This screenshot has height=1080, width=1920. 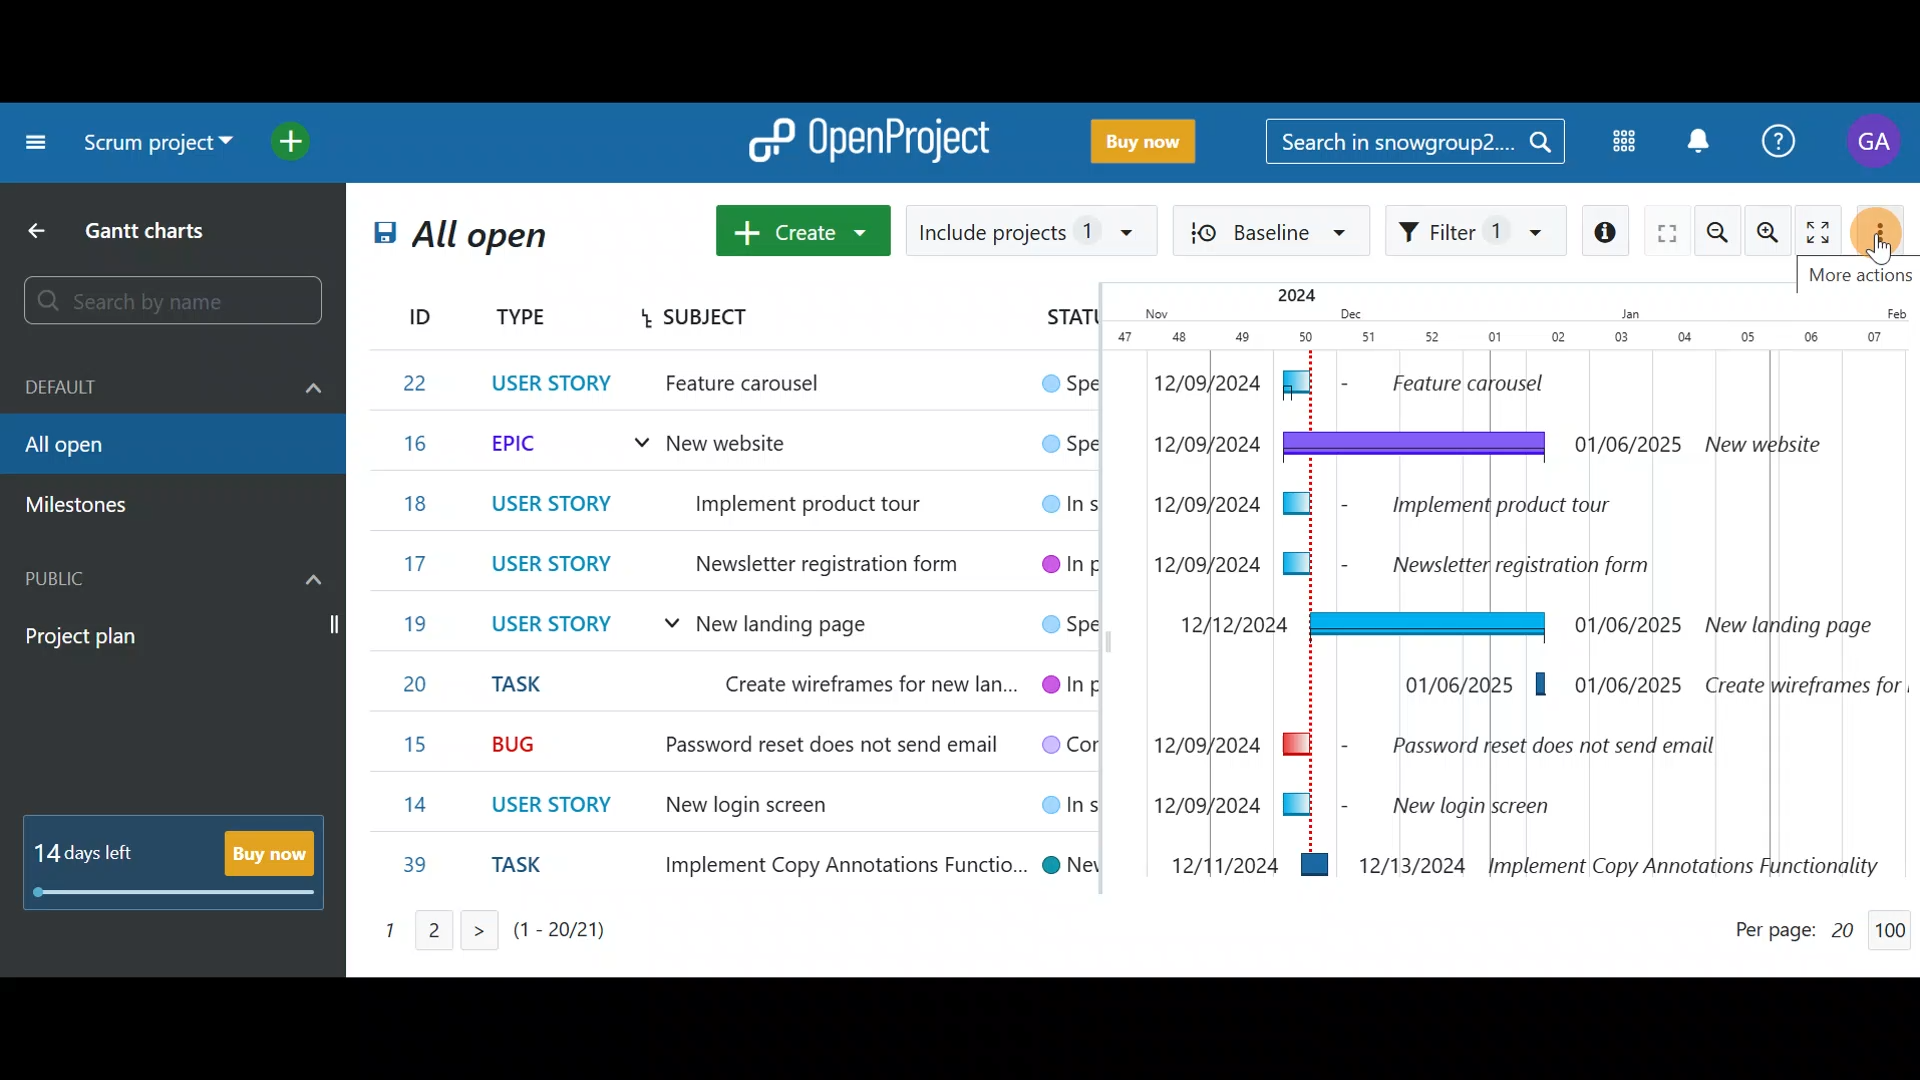 I want to click on BUG, so click(x=520, y=741).